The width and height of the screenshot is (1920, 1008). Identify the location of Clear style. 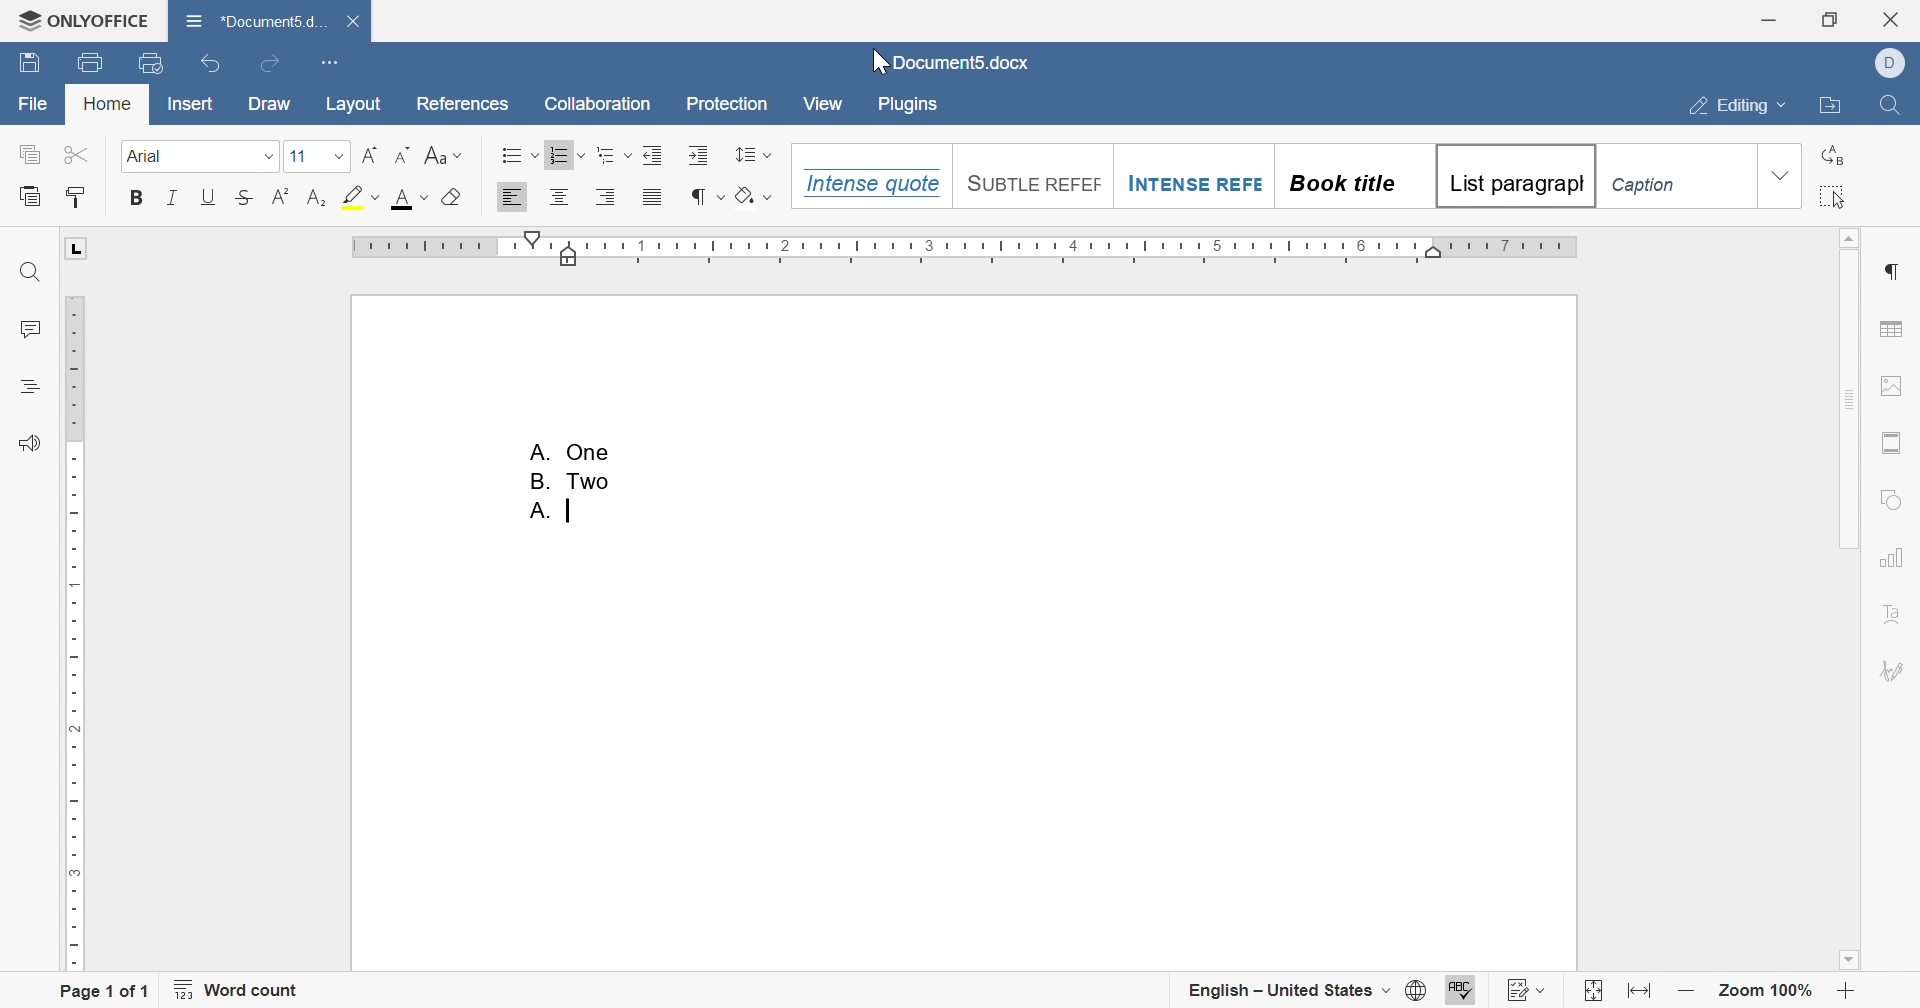
(454, 197).